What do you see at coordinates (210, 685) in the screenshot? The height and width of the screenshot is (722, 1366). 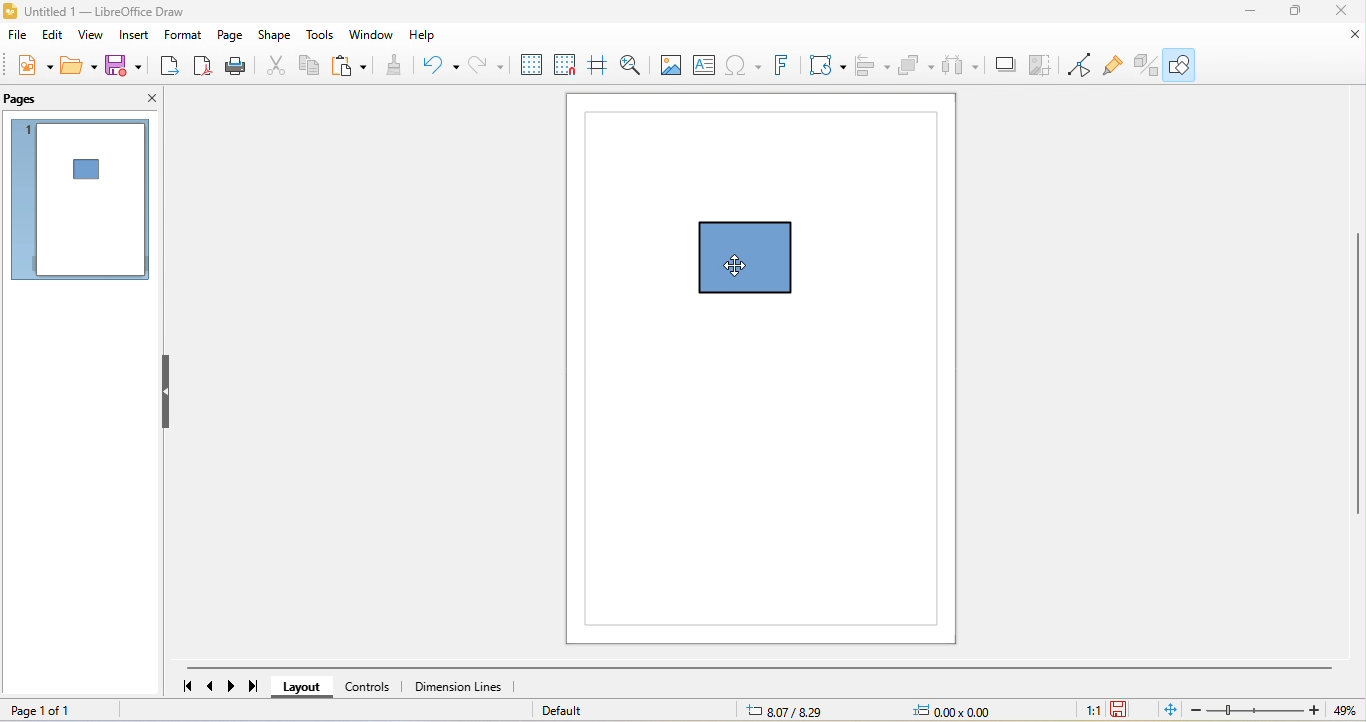 I see `previous page` at bounding box center [210, 685].